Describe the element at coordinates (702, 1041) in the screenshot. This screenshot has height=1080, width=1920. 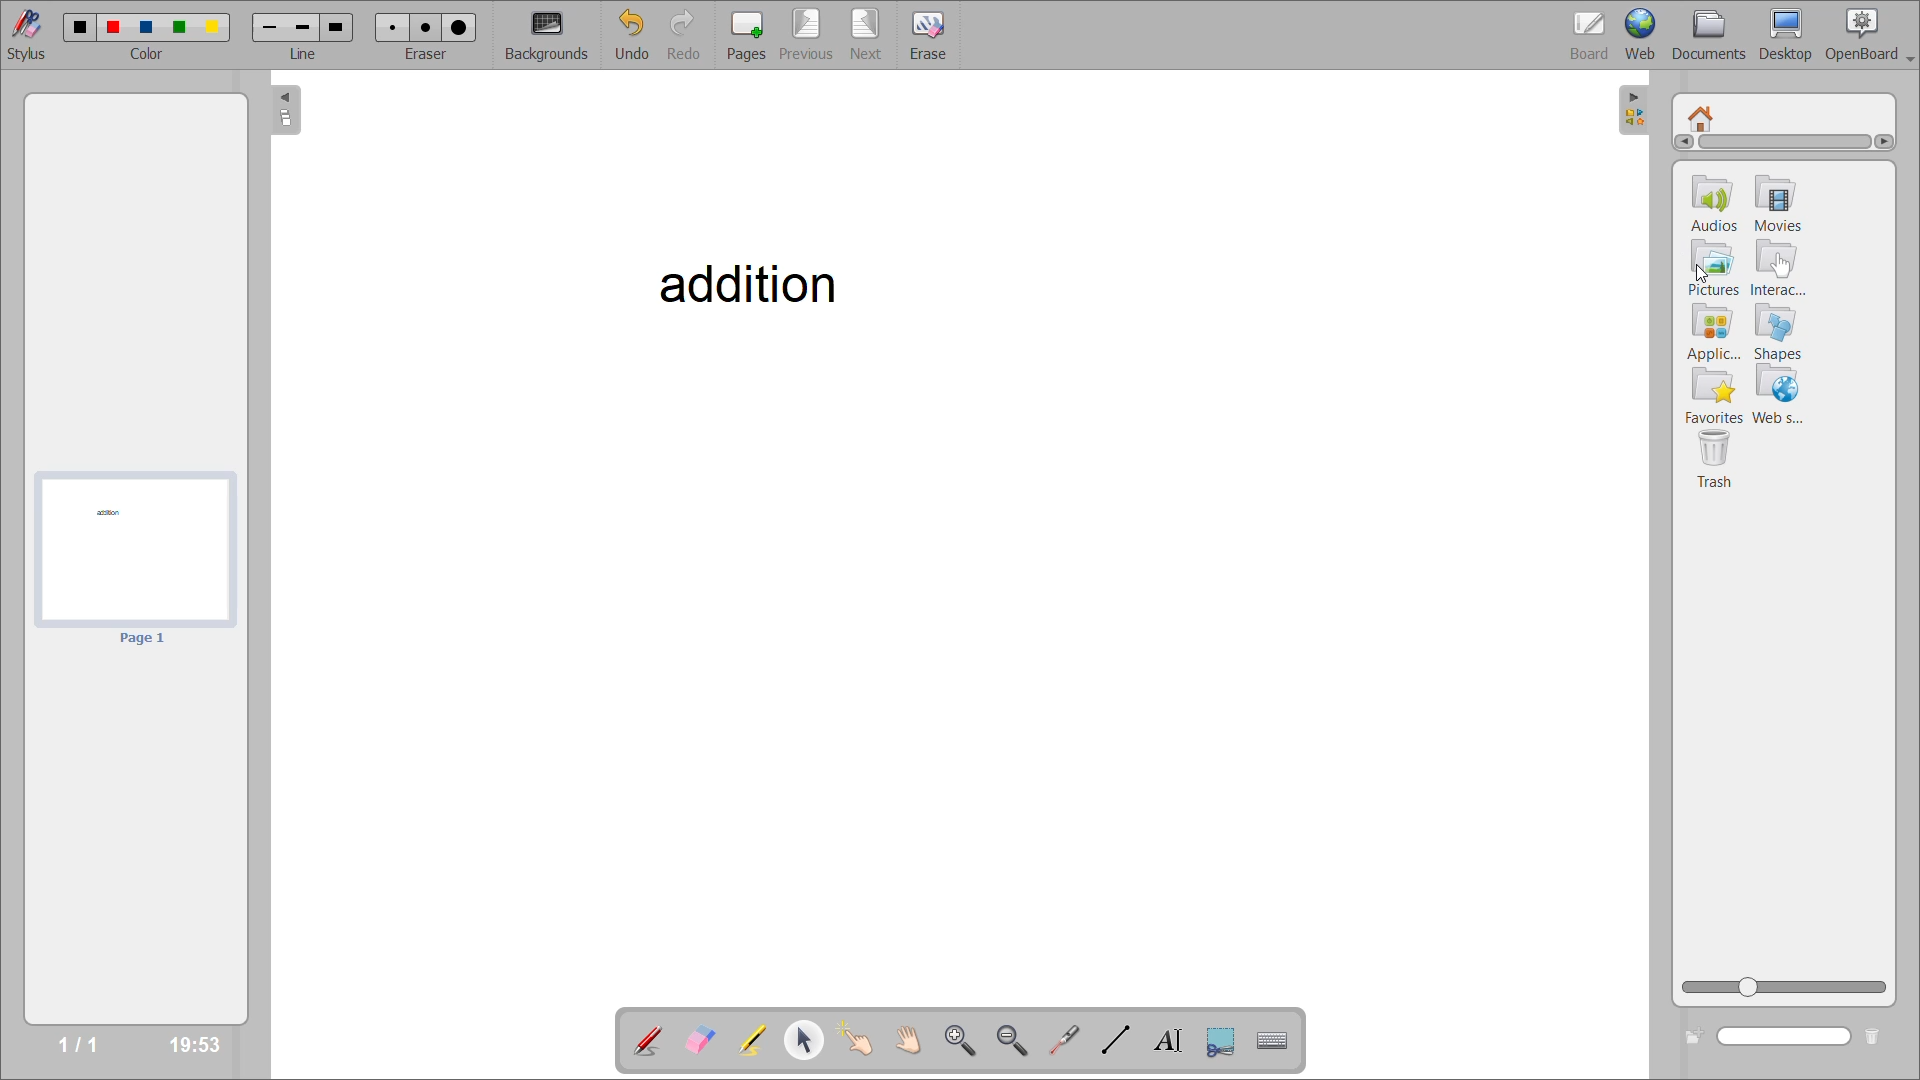
I see `erase annotation` at that location.